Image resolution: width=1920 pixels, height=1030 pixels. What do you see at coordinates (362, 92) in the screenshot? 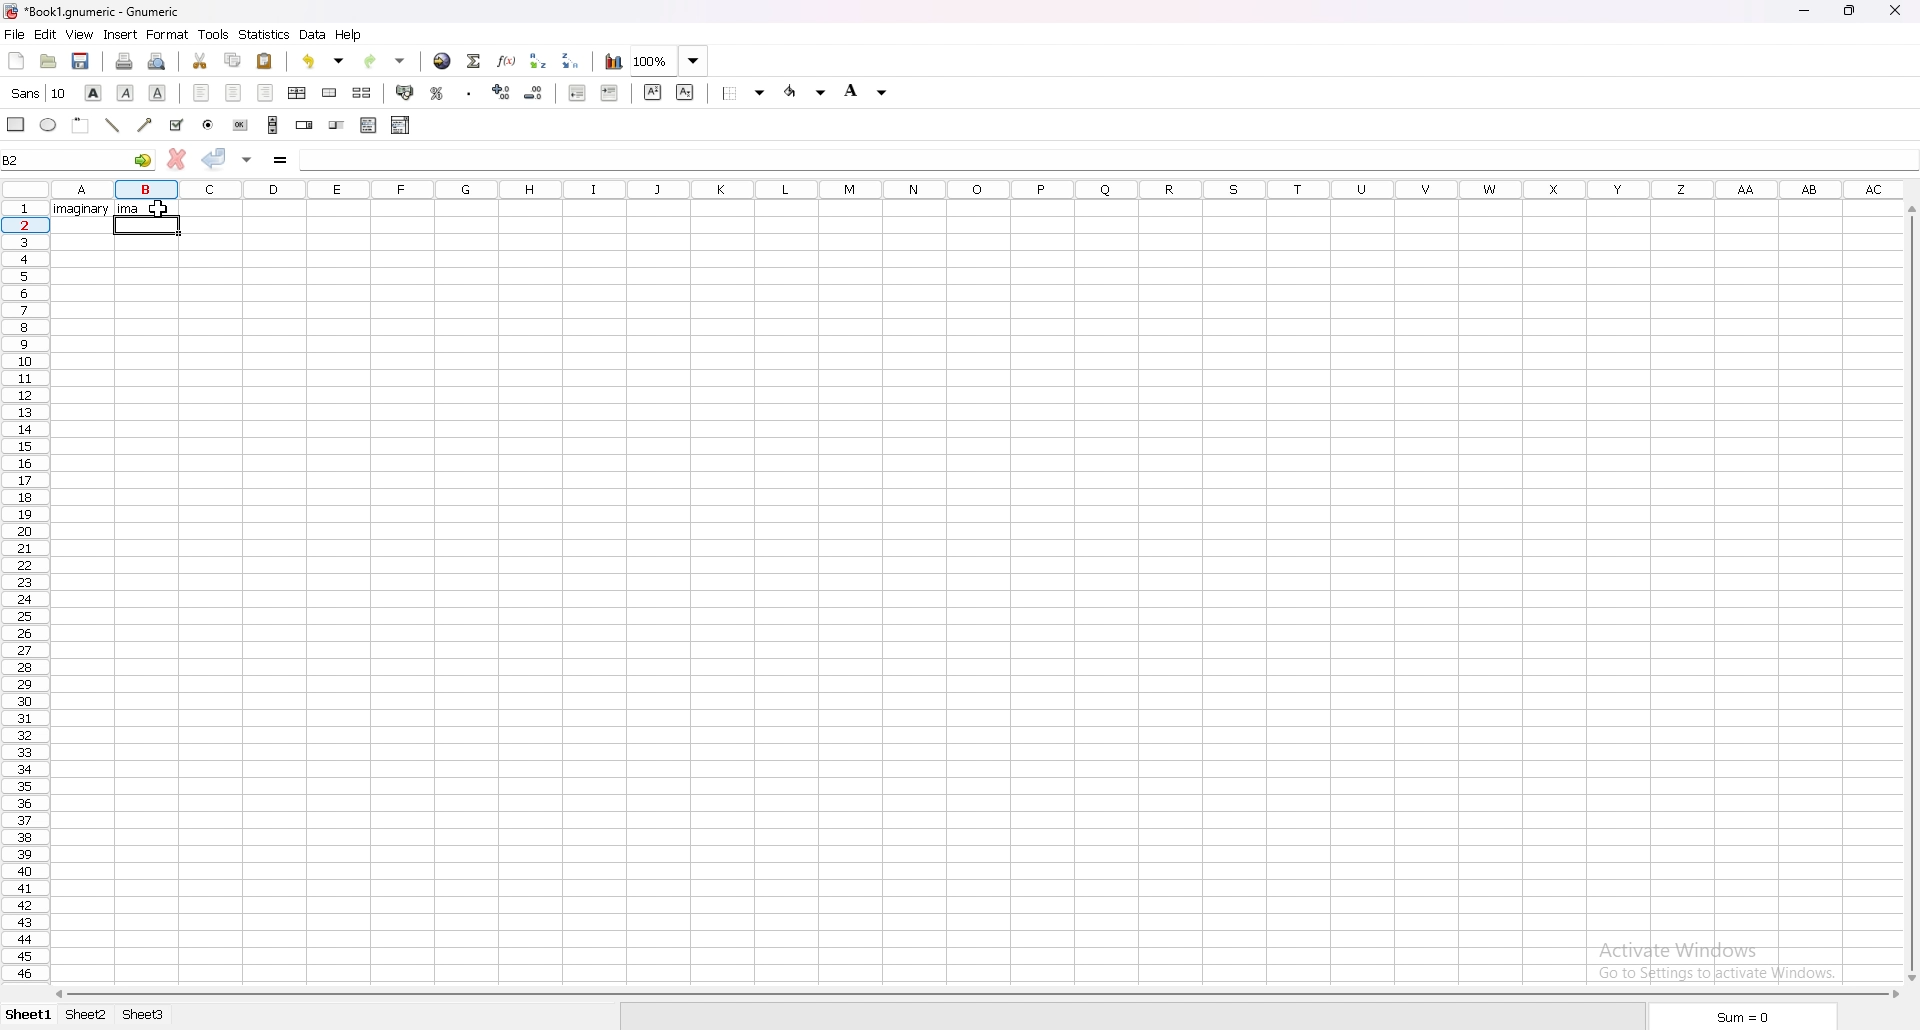
I see `split merged cells` at bounding box center [362, 92].